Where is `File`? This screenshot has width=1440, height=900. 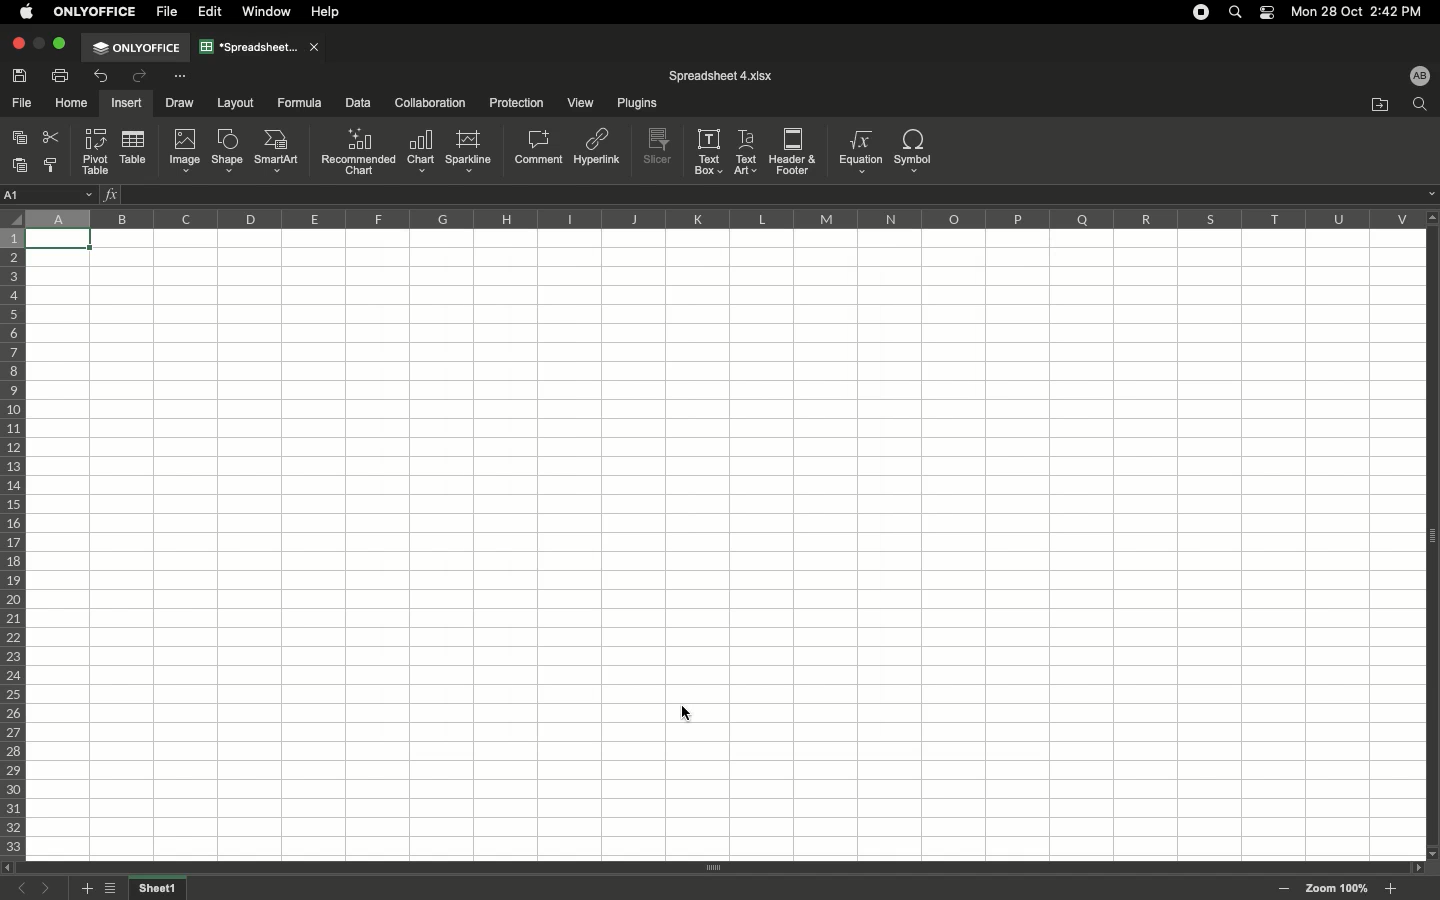
File is located at coordinates (23, 104).